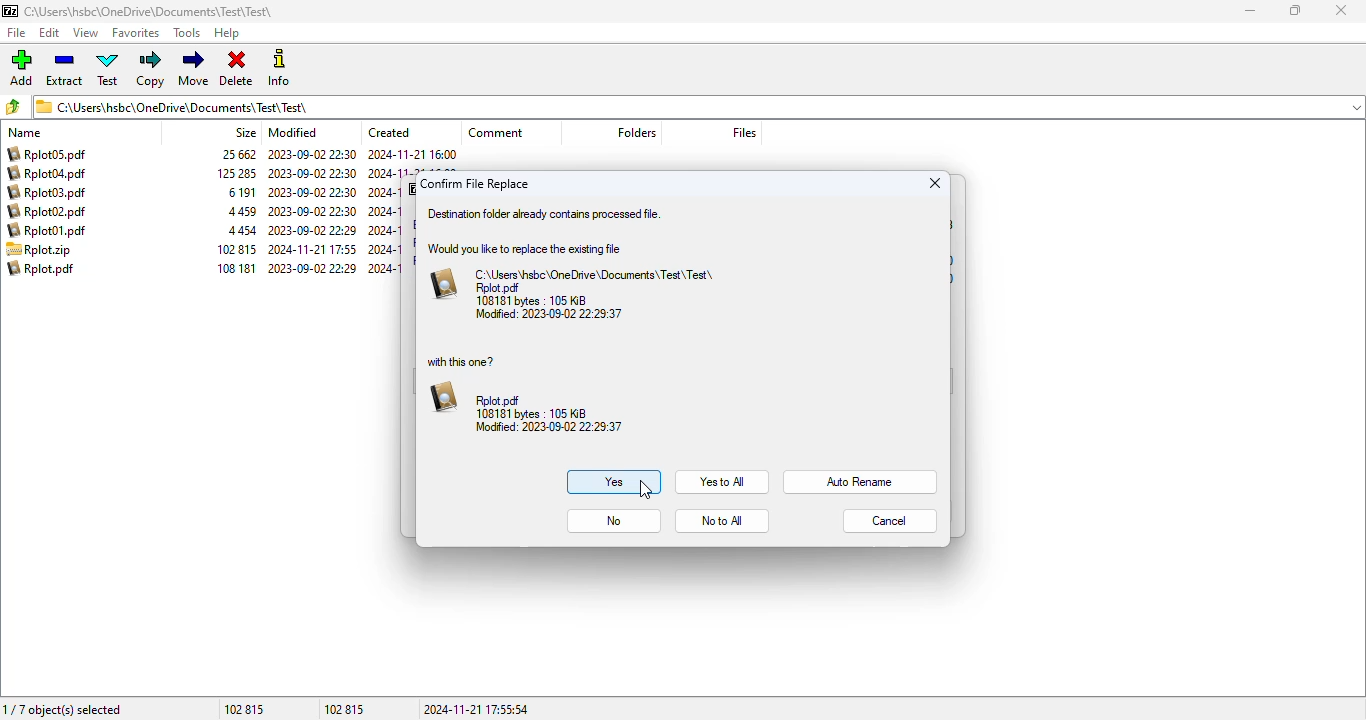 This screenshot has height=720, width=1366. Describe the element at coordinates (51, 212) in the screenshot. I see `Rplot02.pdf` at that location.